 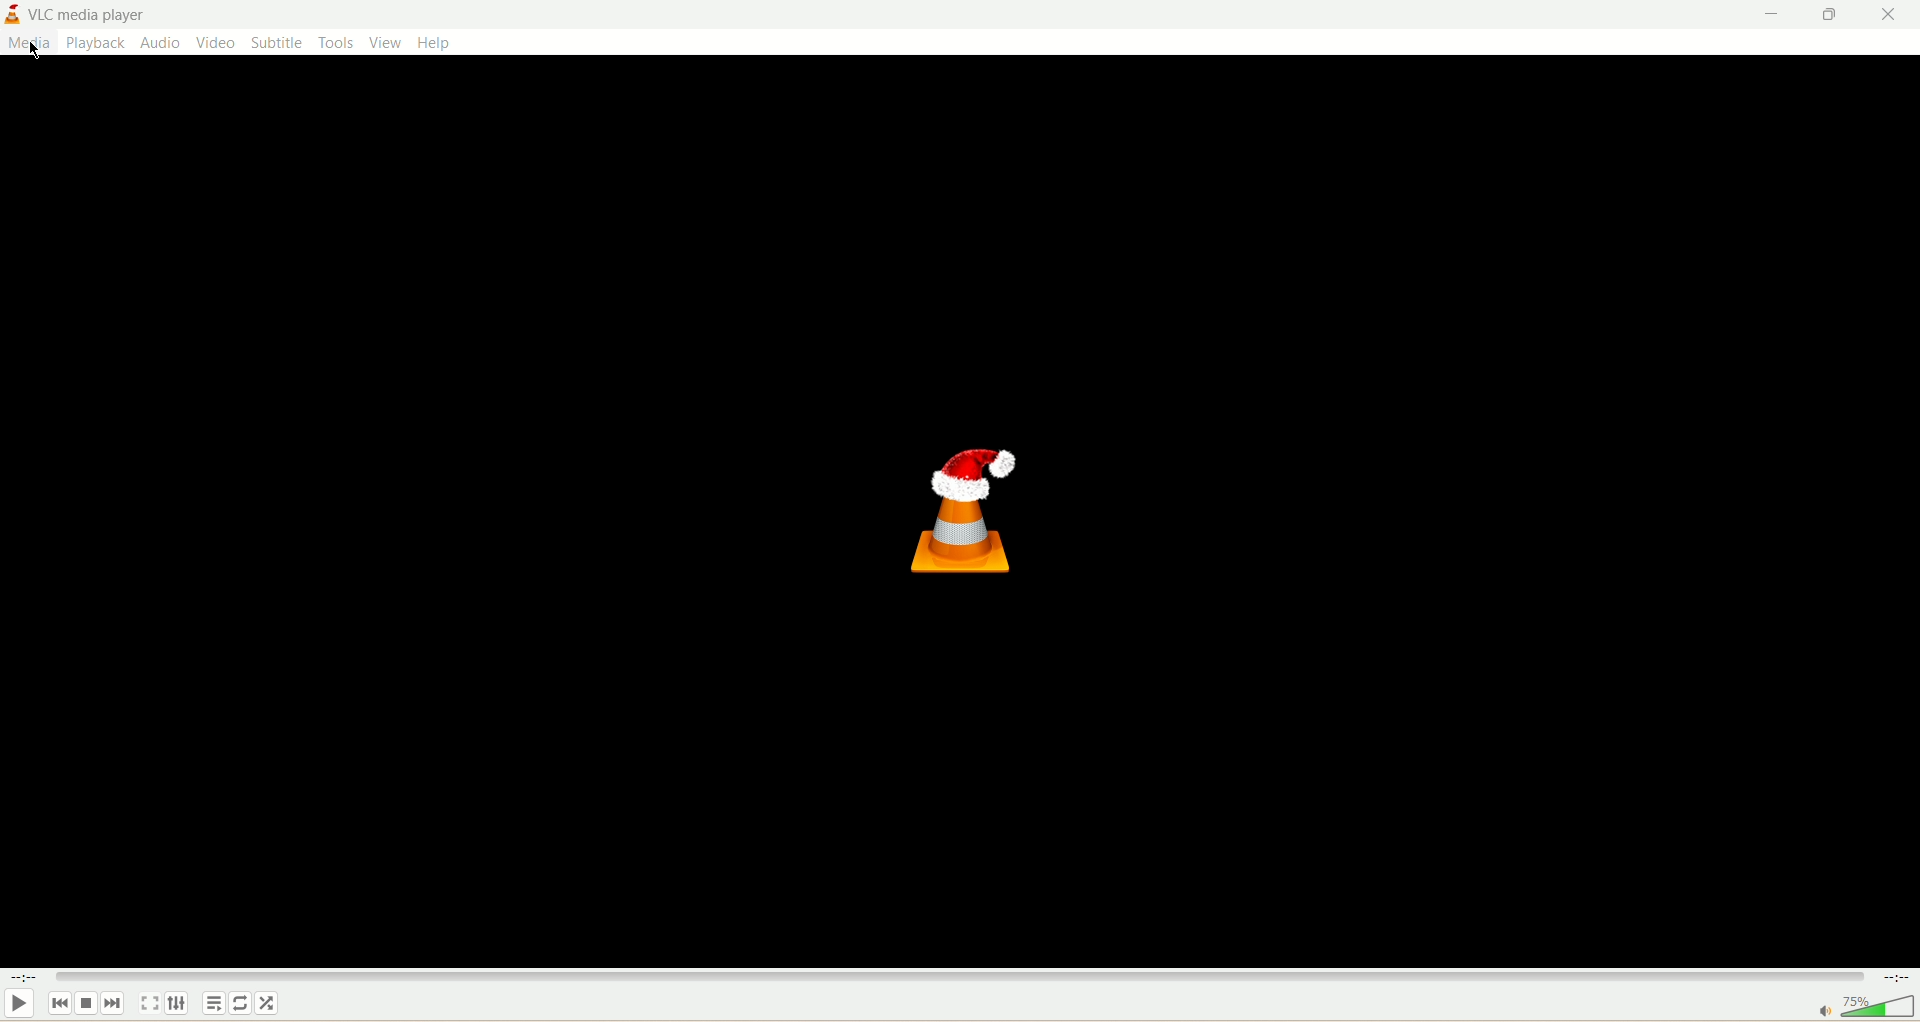 What do you see at coordinates (956, 979) in the screenshot?
I see `seek bar` at bounding box center [956, 979].